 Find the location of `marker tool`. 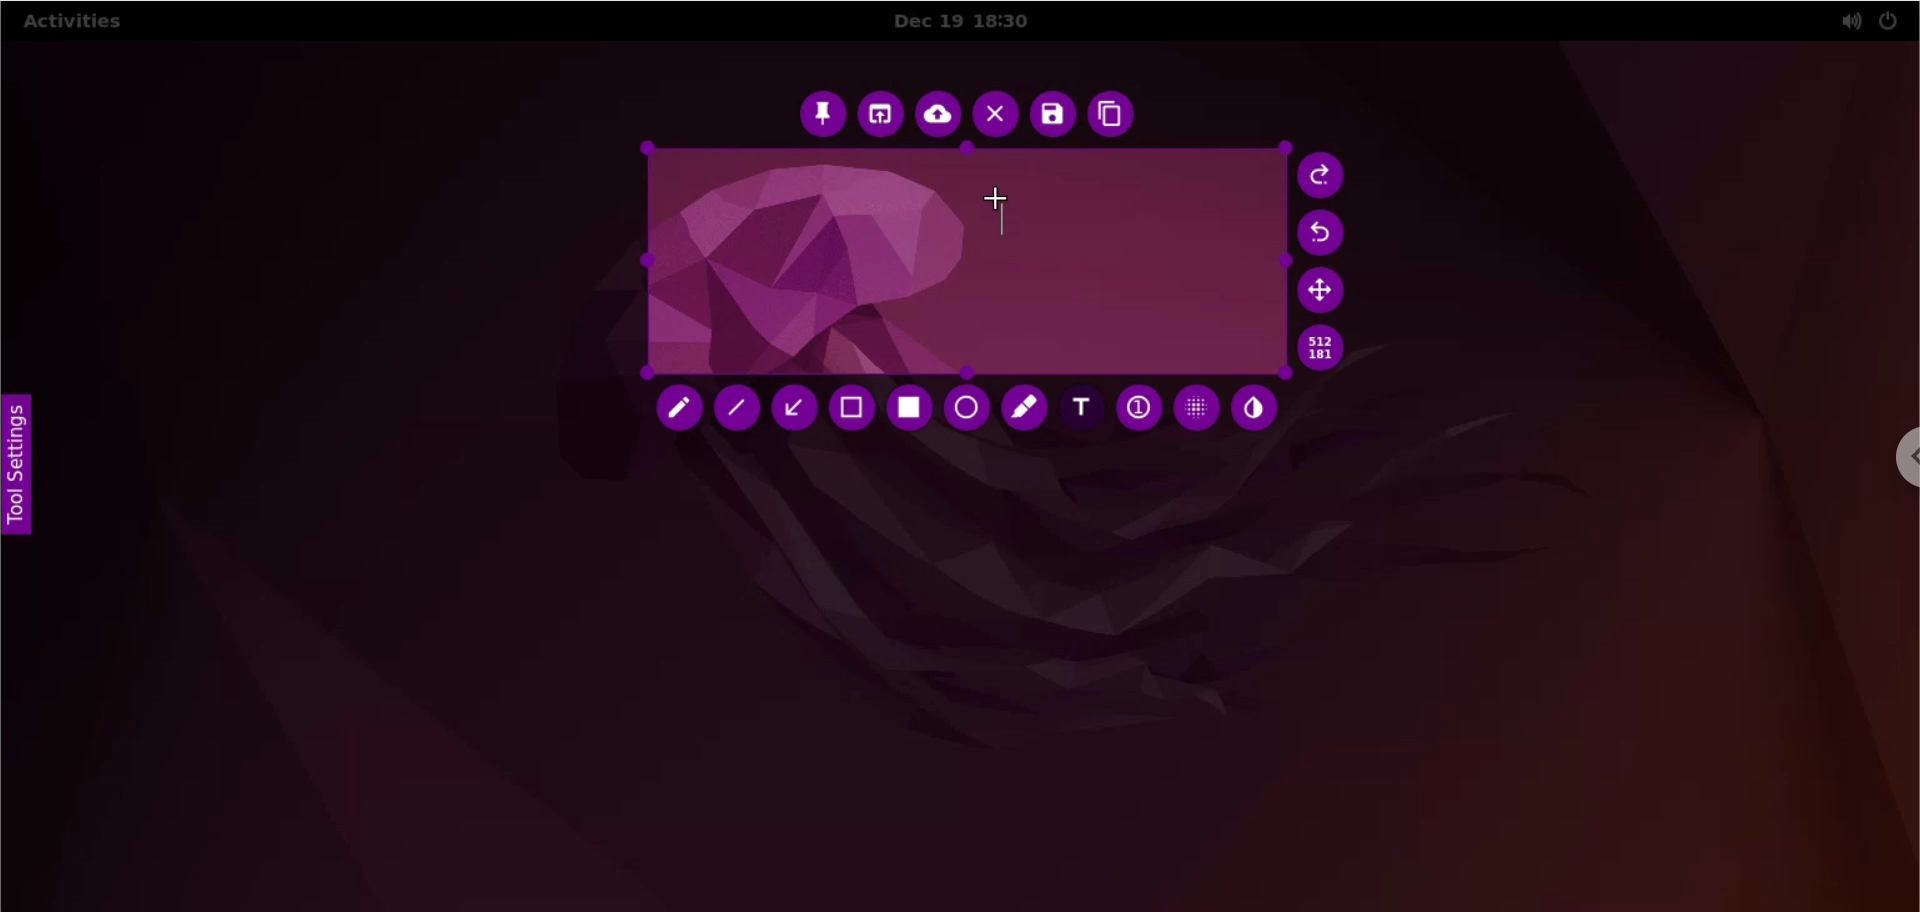

marker tool is located at coordinates (1024, 411).